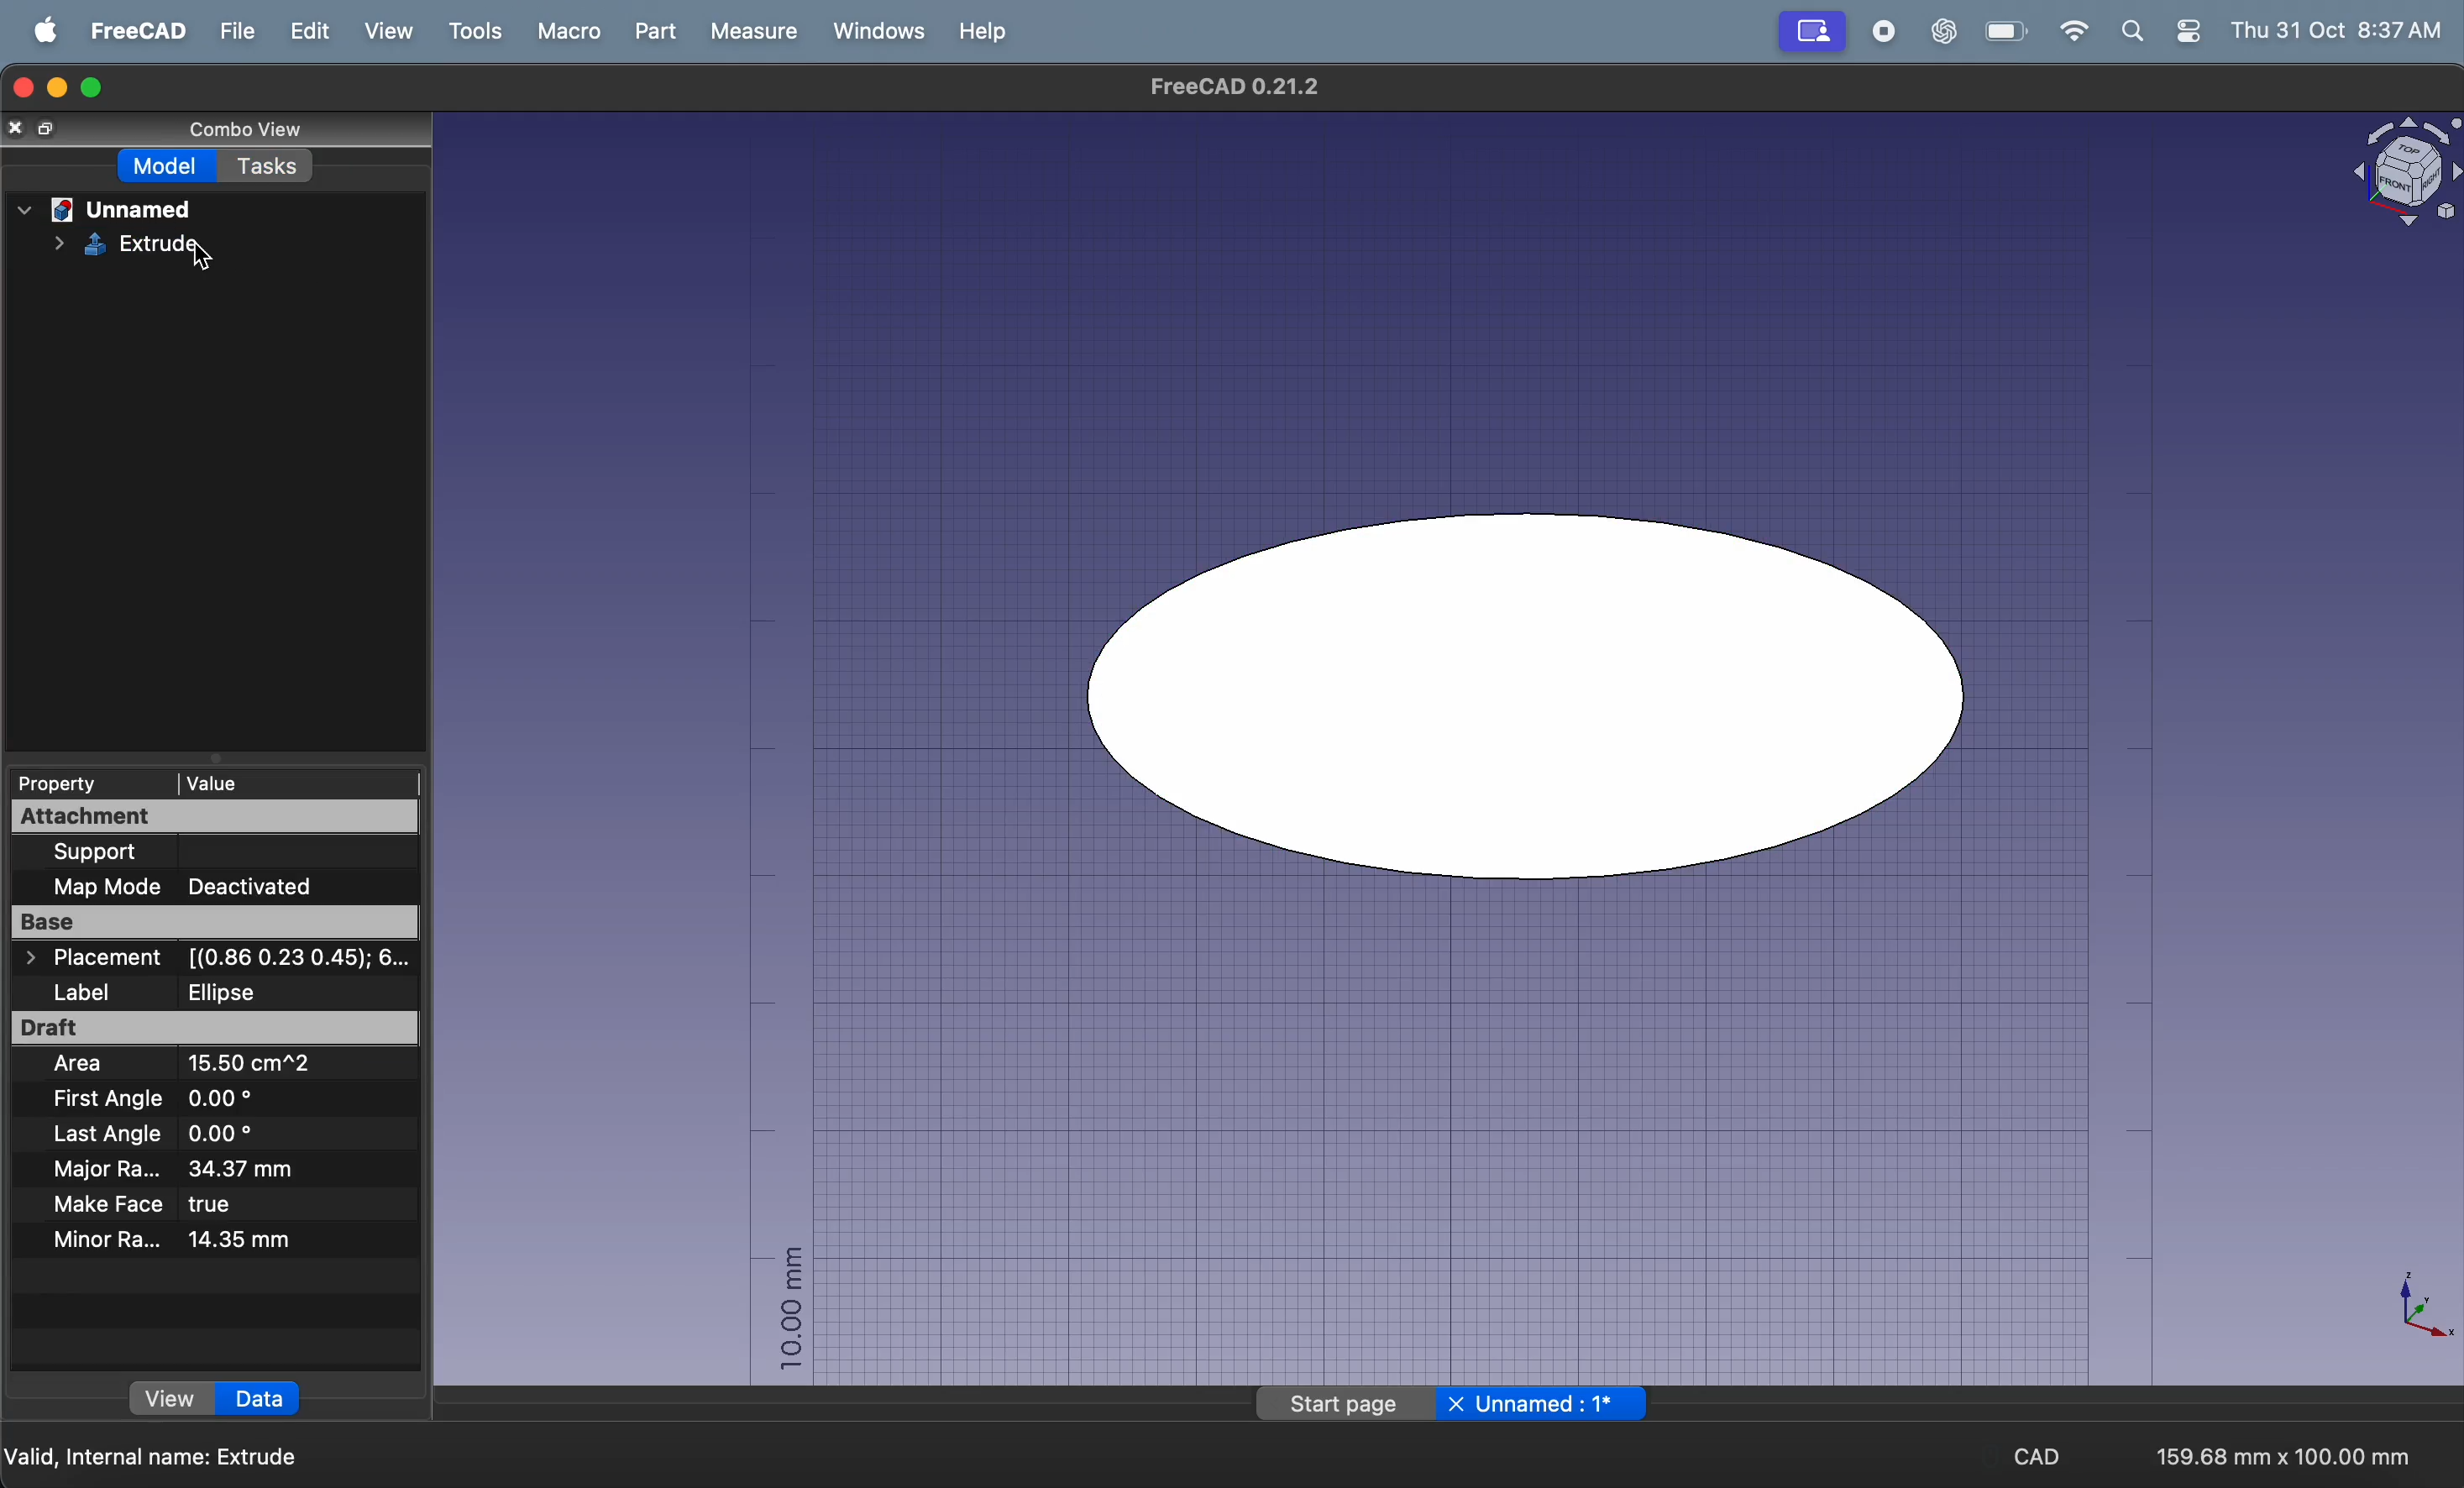  Describe the element at coordinates (288, 887) in the screenshot. I see `deactivated` at that location.